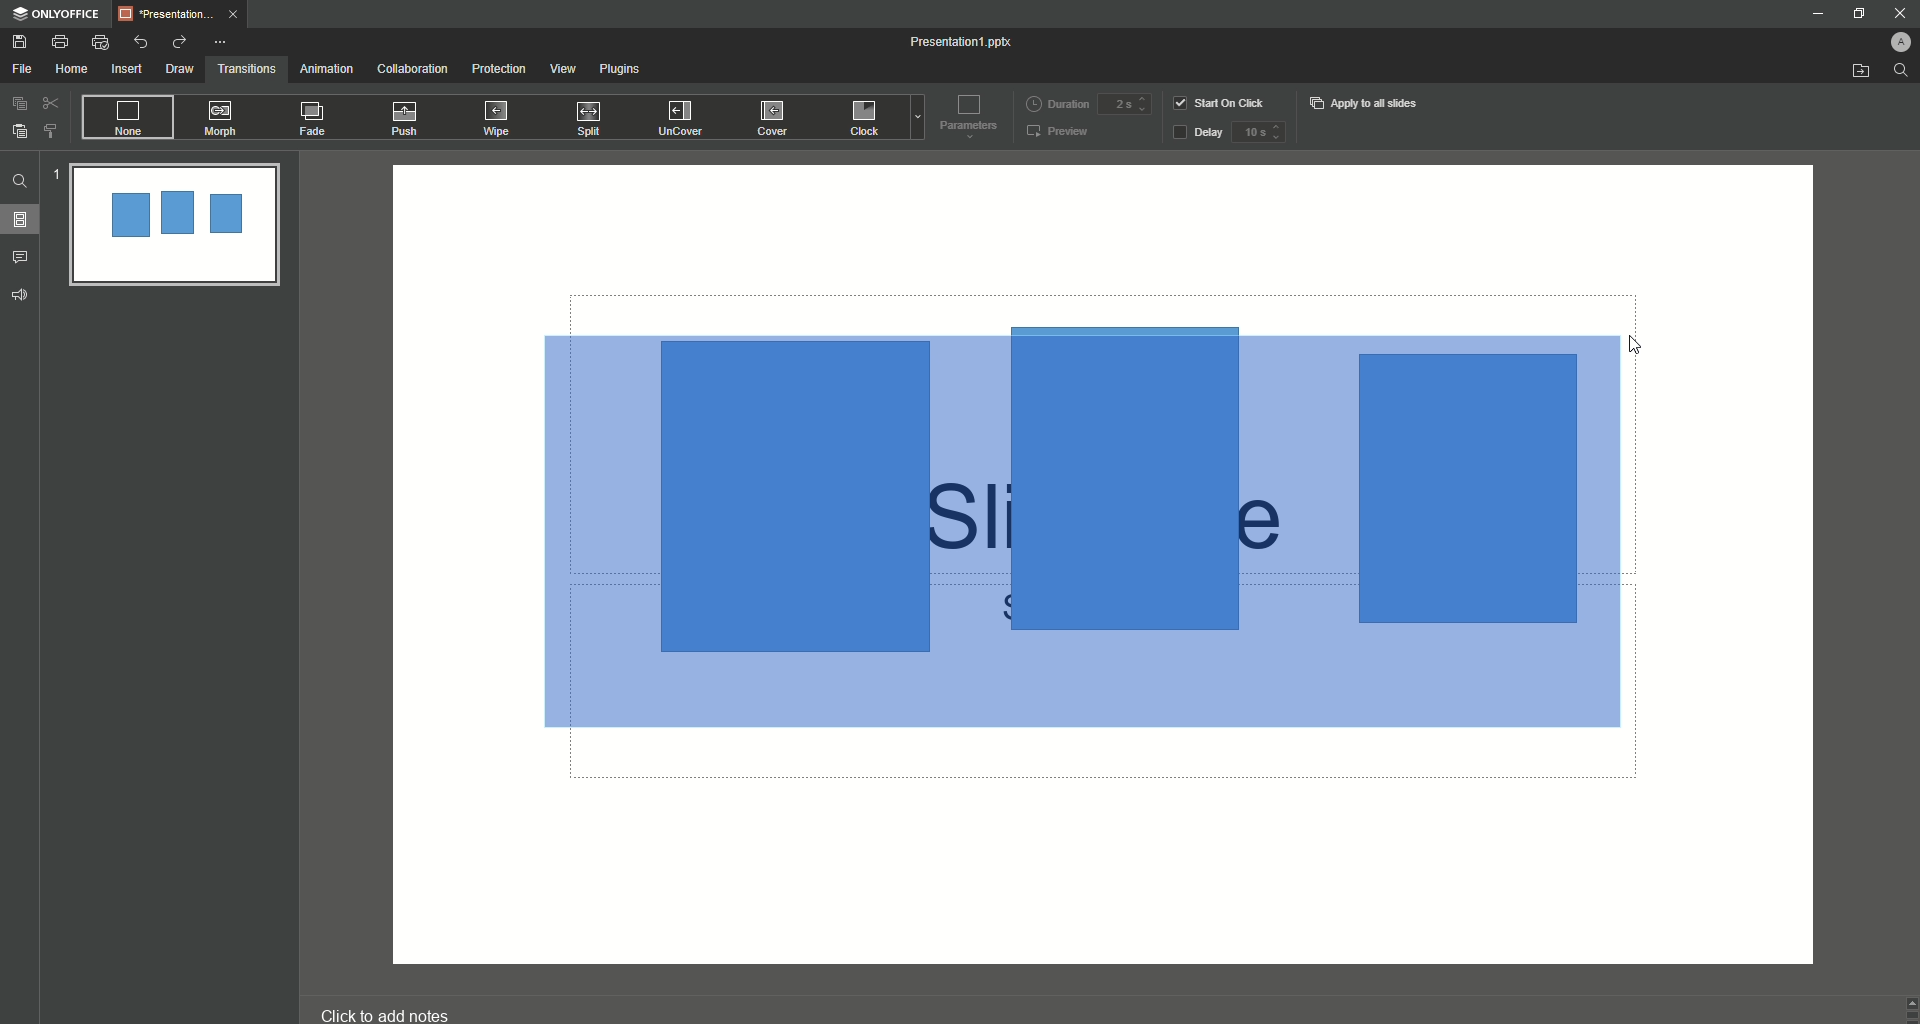 The image size is (1920, 1024). What do you see at coordinates (142, 41) in the screenshot?
I see `Undo` at bounding box center [142, 41].